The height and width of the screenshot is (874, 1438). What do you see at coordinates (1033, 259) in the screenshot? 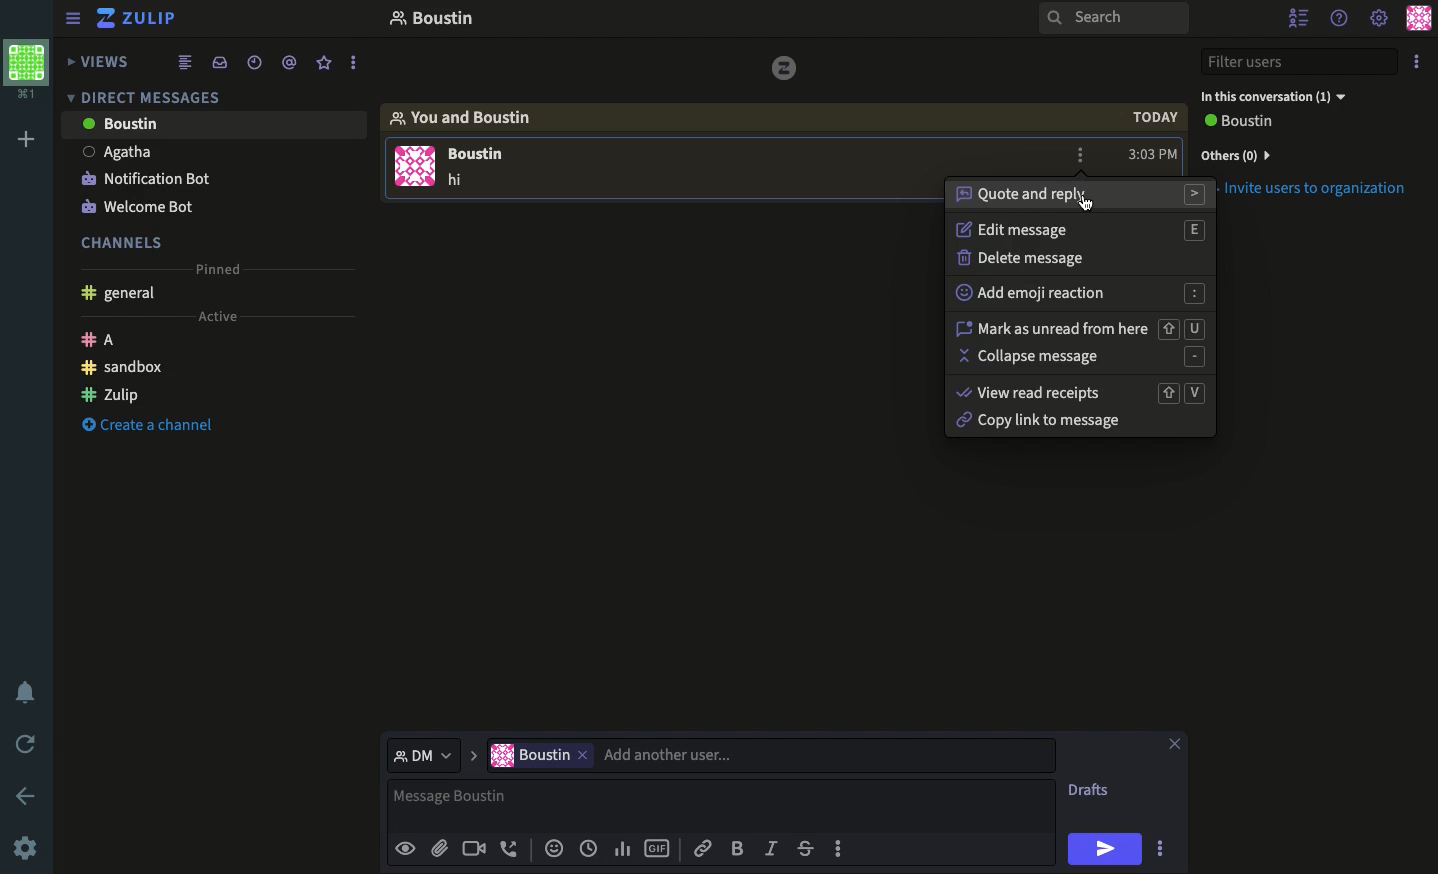
I see `Delete message` at bounding box center [1033, 259].